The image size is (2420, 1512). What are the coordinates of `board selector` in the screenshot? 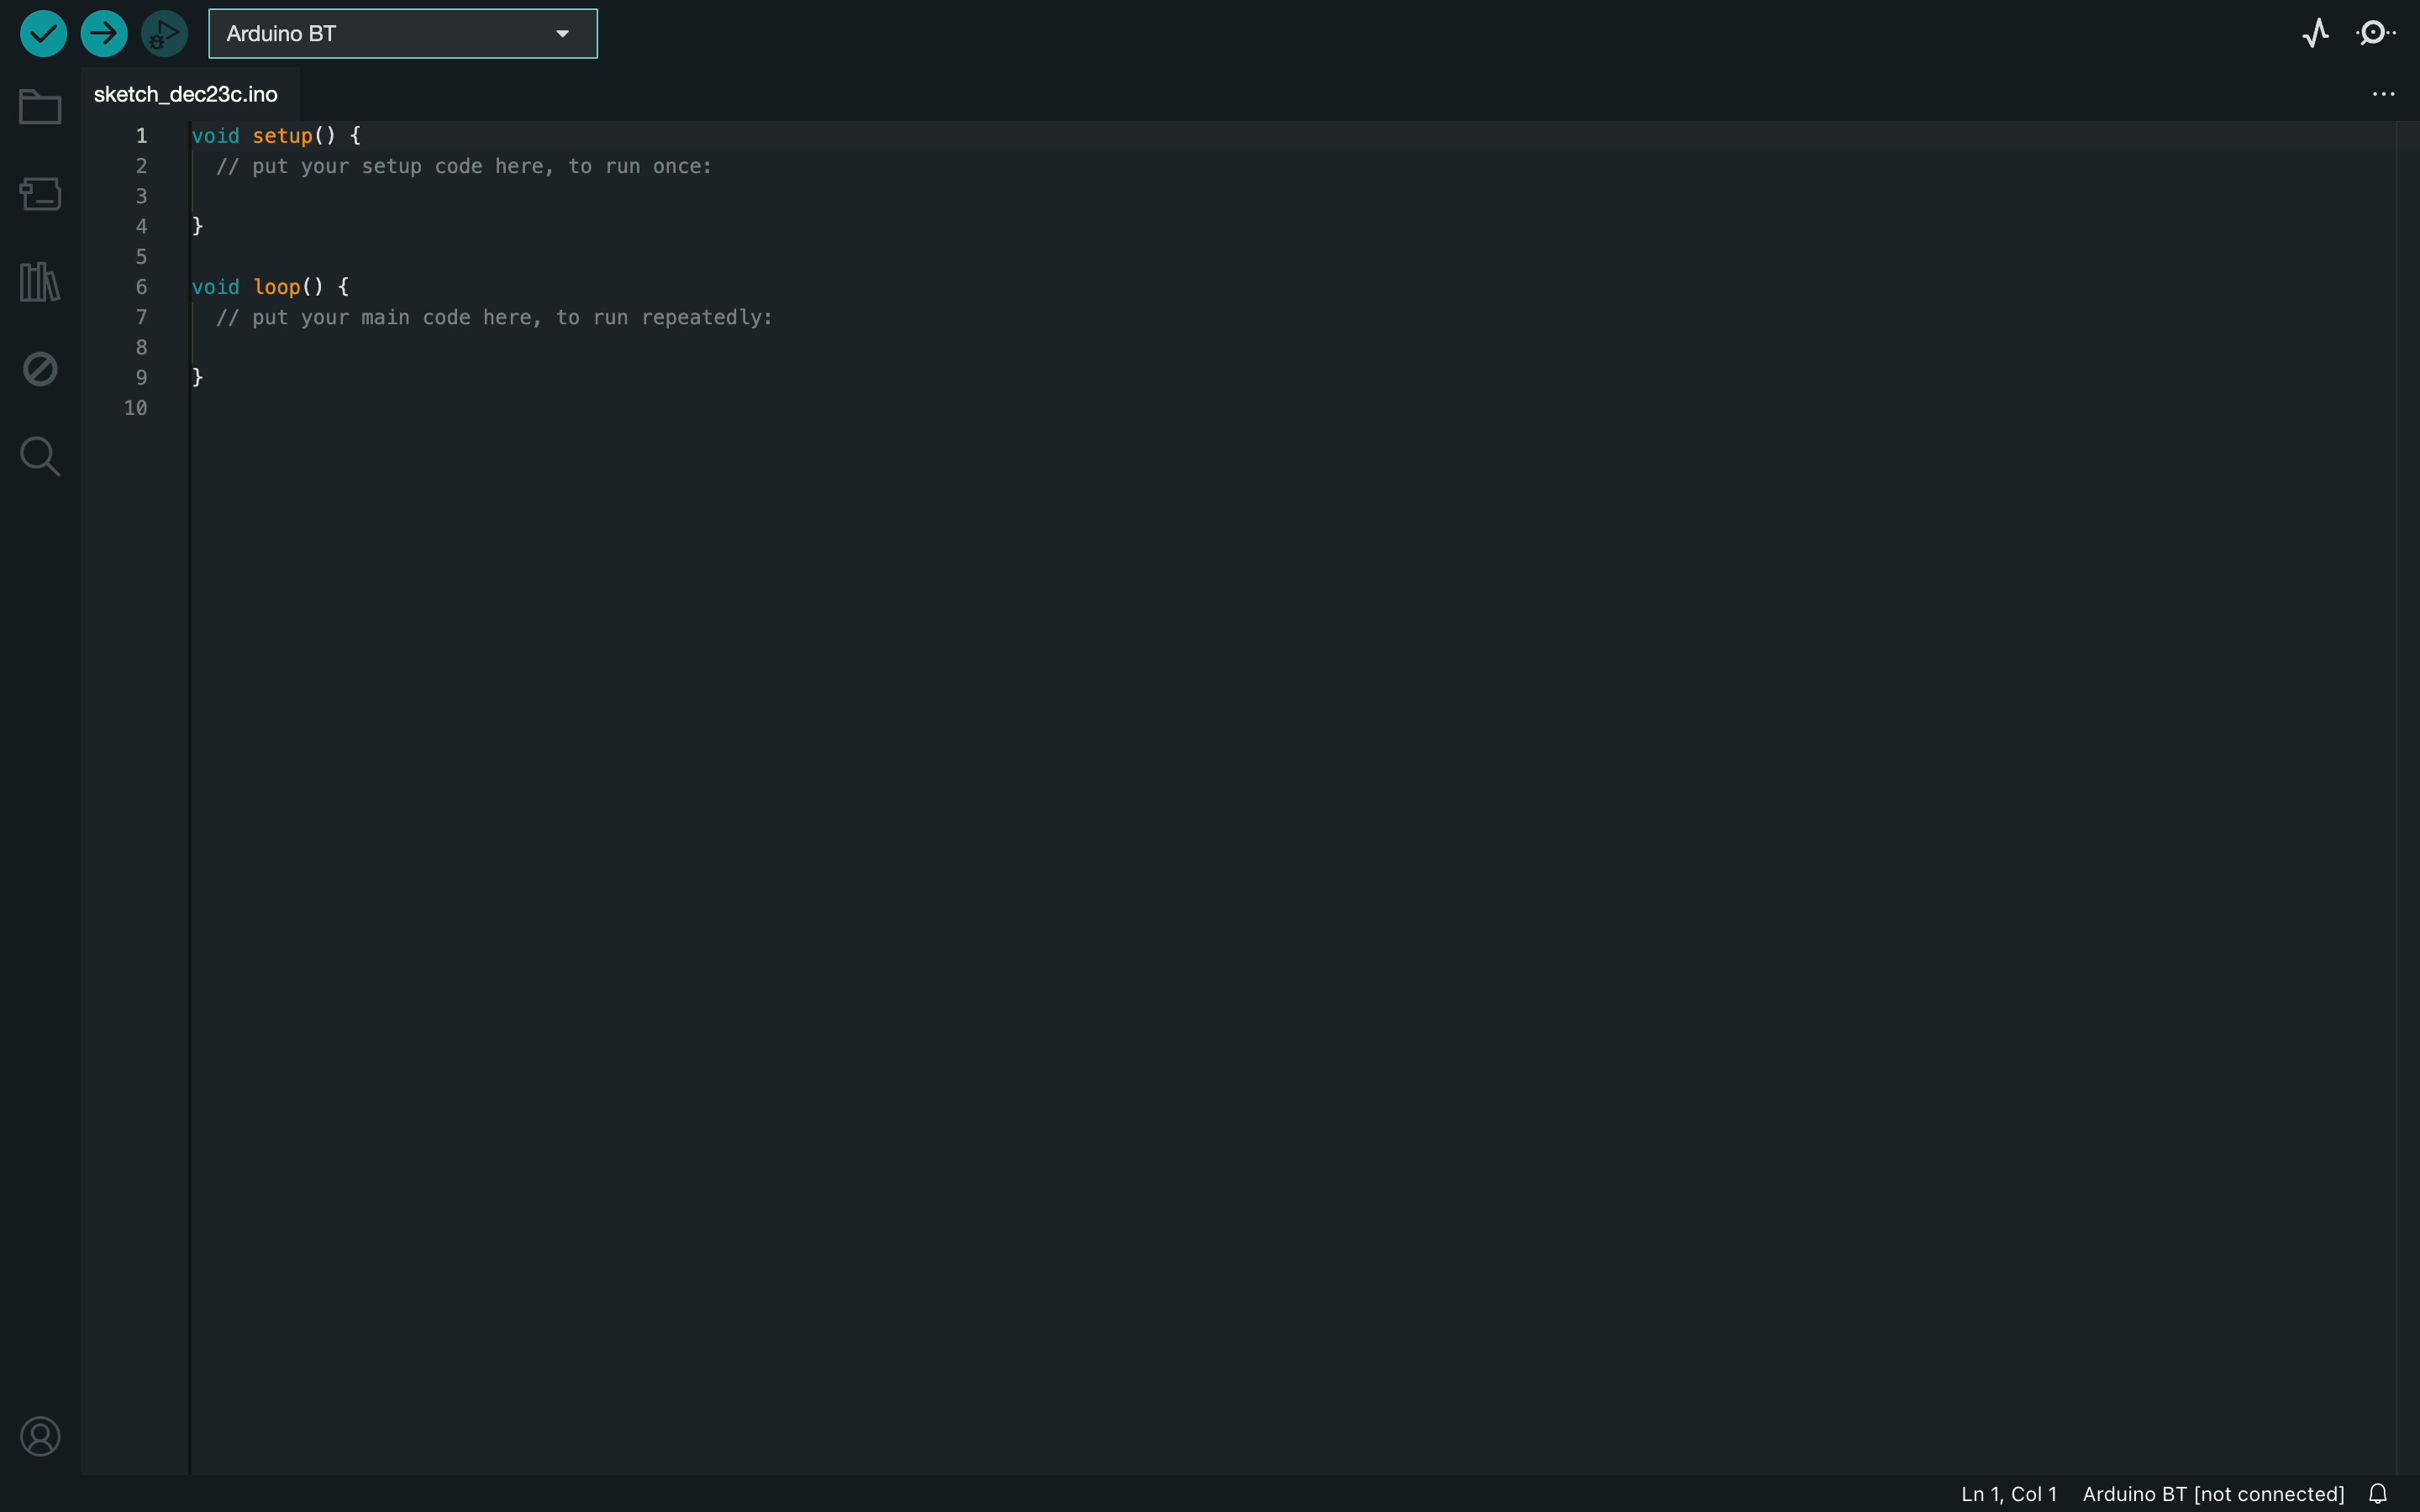 It's located at (404, 38).